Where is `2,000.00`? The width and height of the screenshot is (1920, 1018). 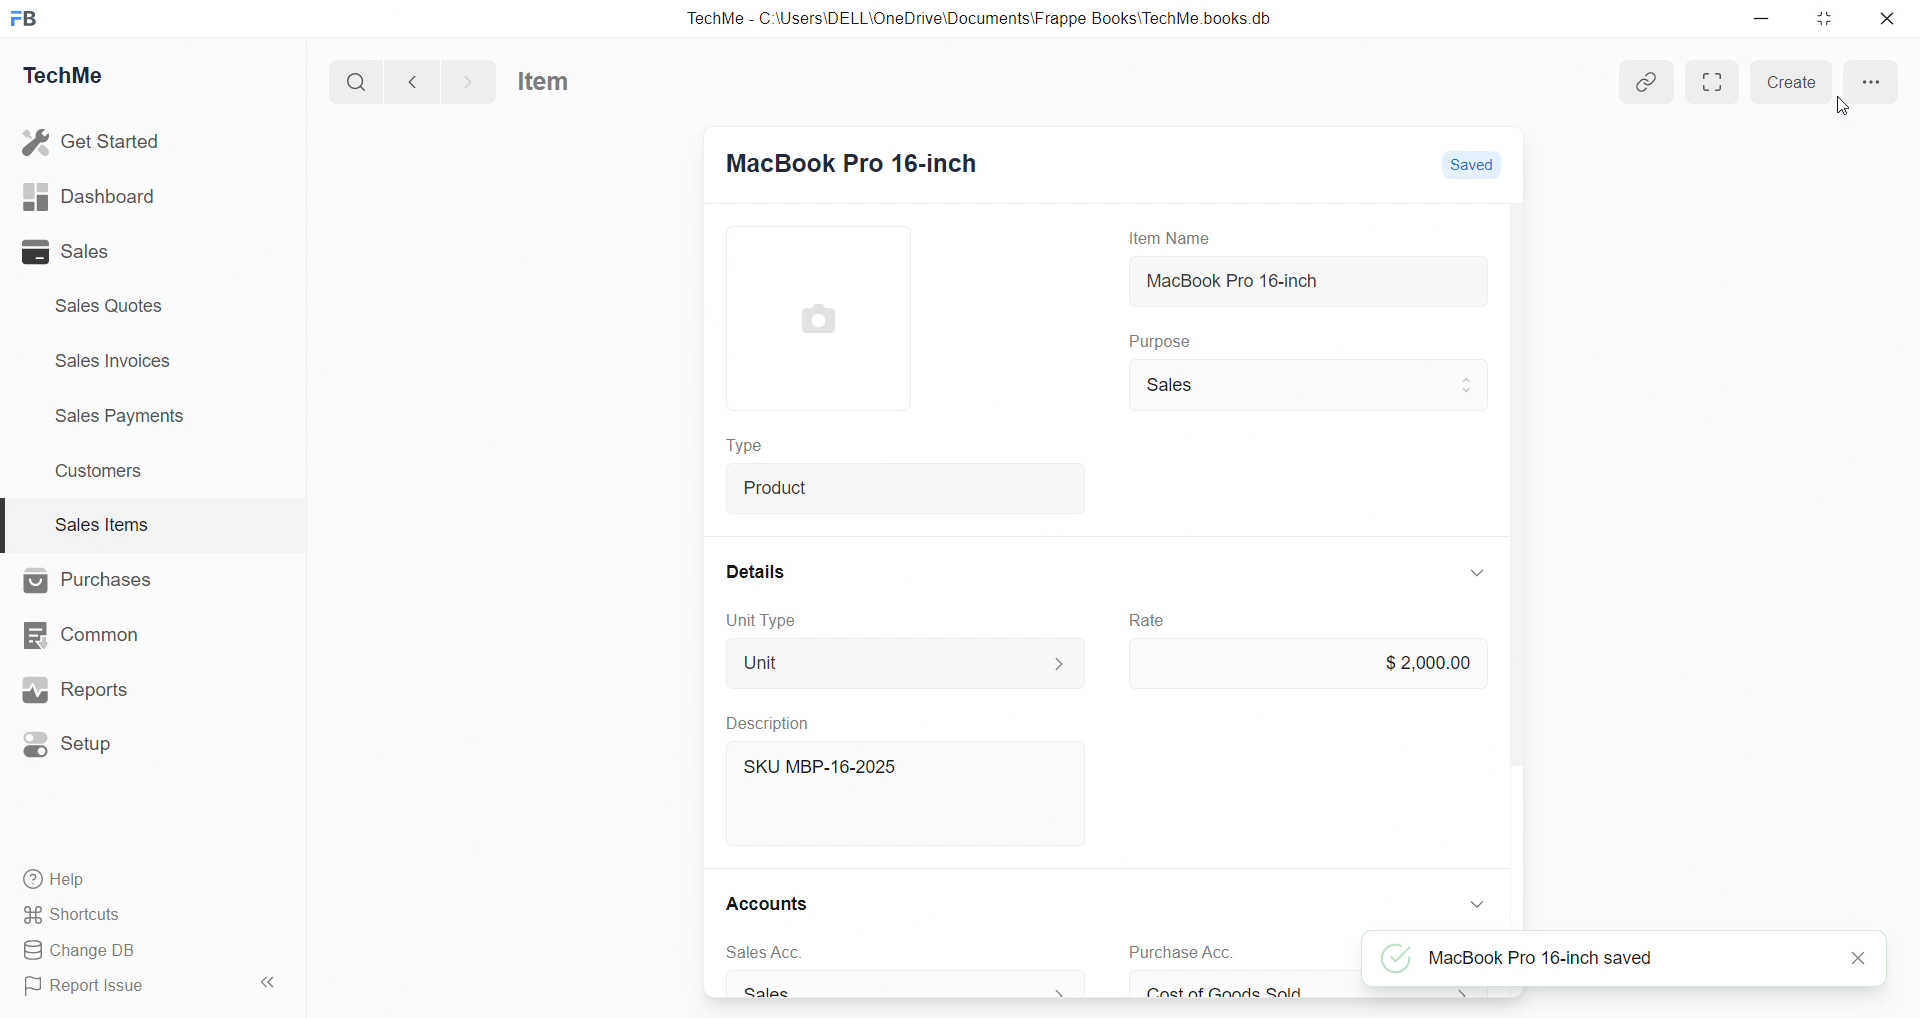 2,000.00 is located at coordinates (1306, 665).